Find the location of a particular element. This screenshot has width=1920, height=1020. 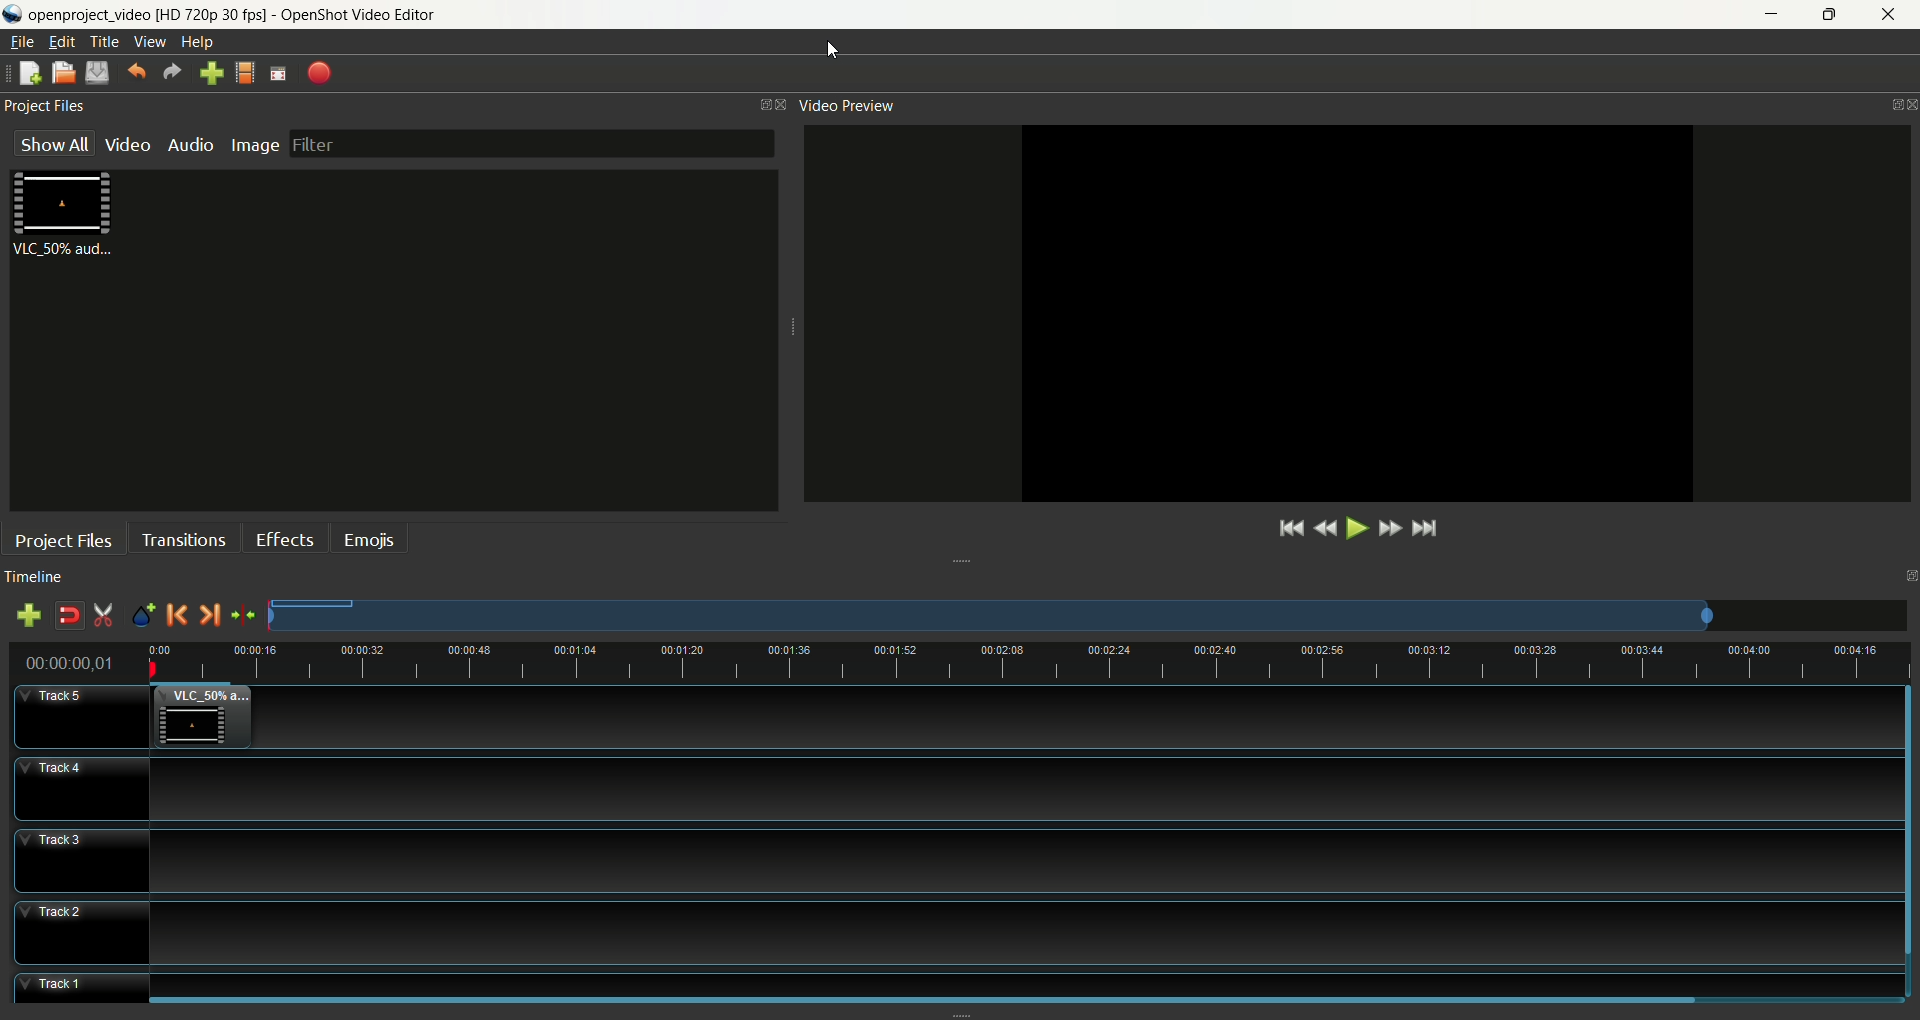

rewind is located at coordinates (1322, 530).